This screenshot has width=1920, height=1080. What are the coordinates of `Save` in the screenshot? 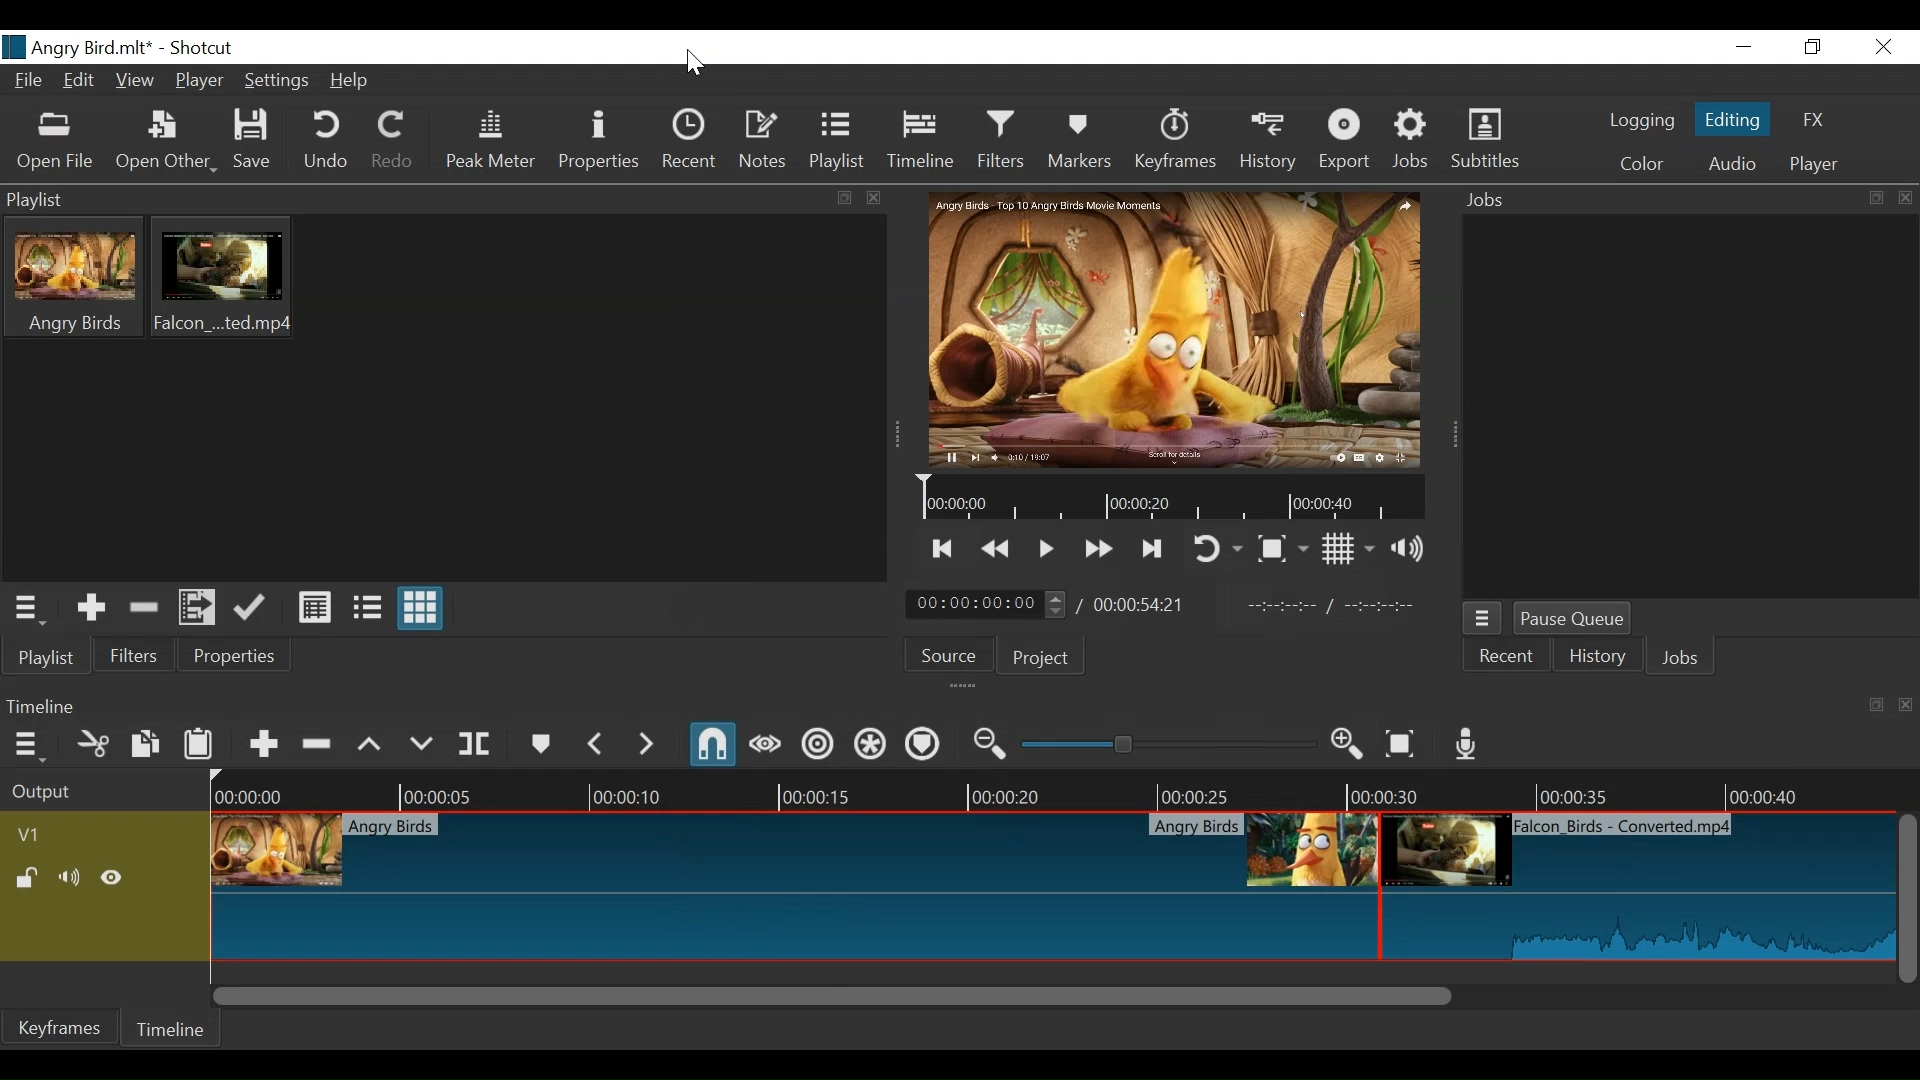 It's located at (251, 142).